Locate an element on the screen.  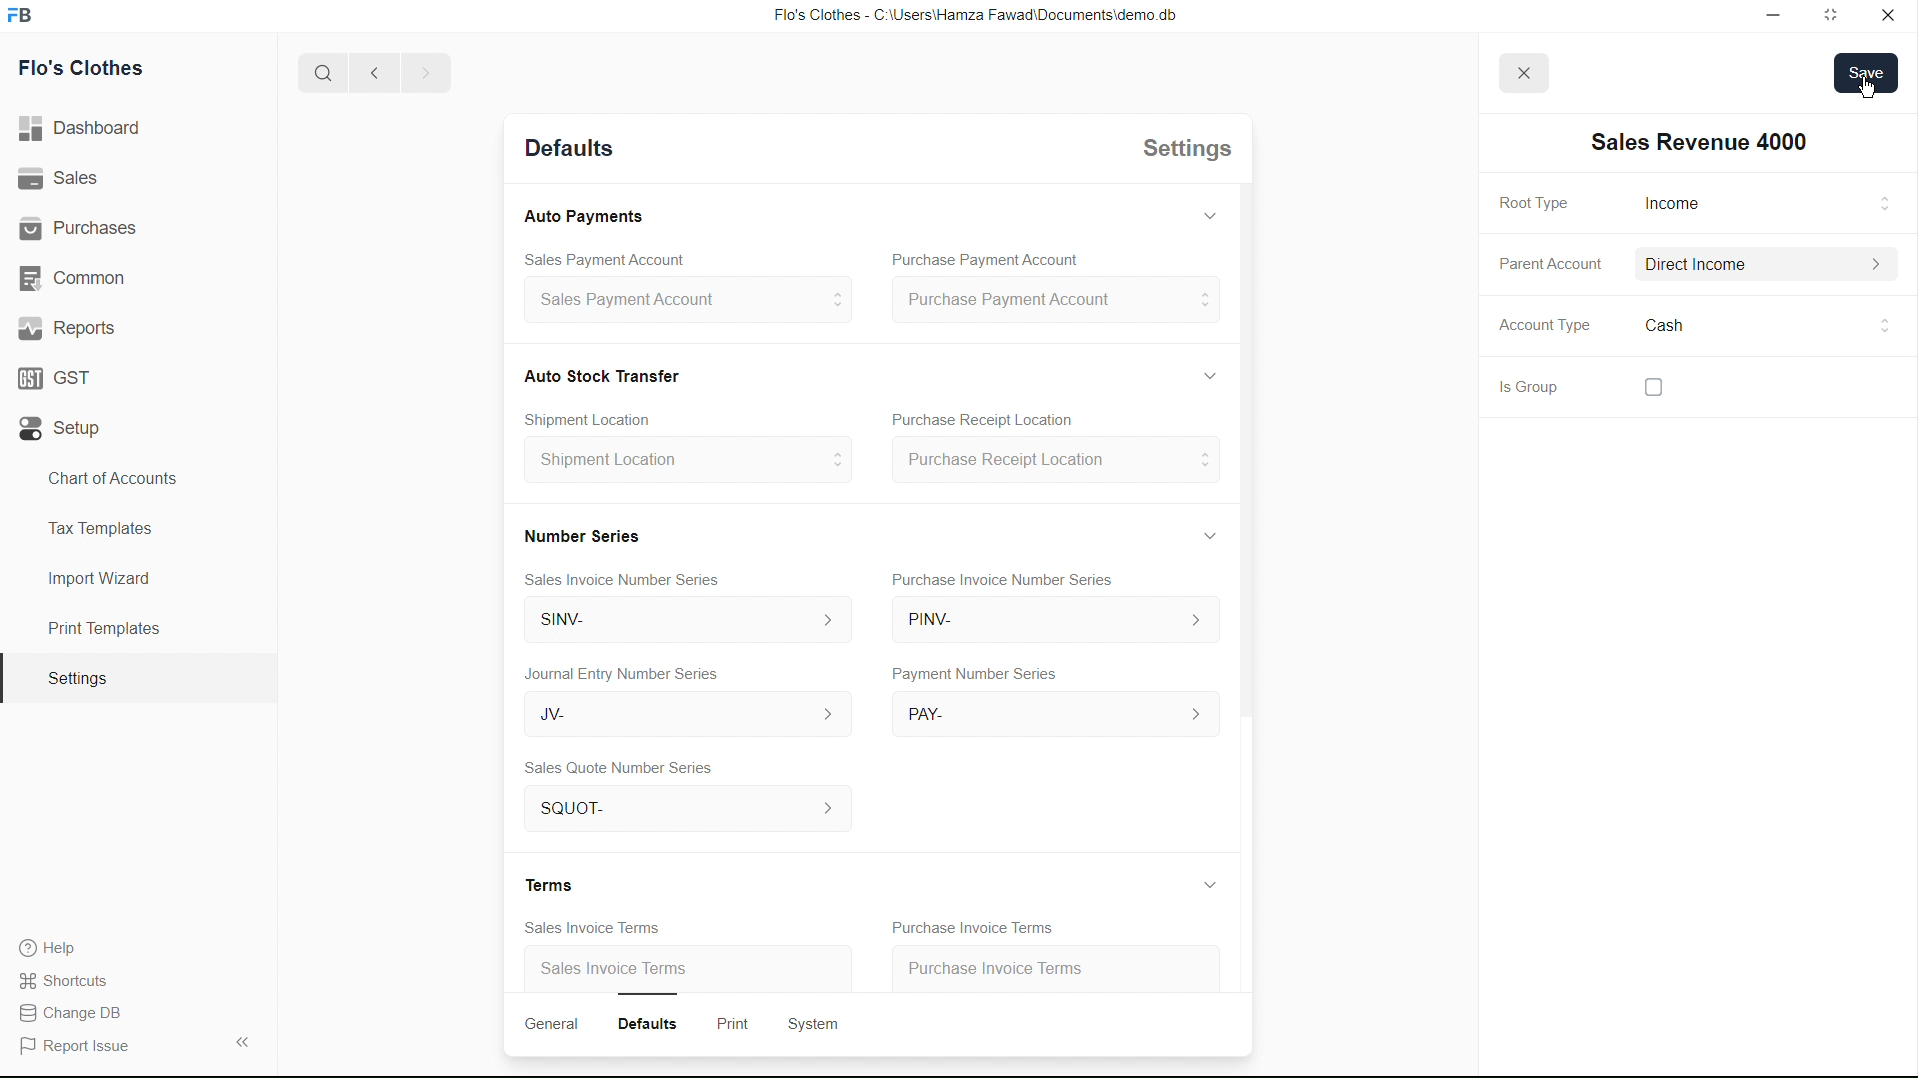
| Purchases is located at coordinates (87, 225).